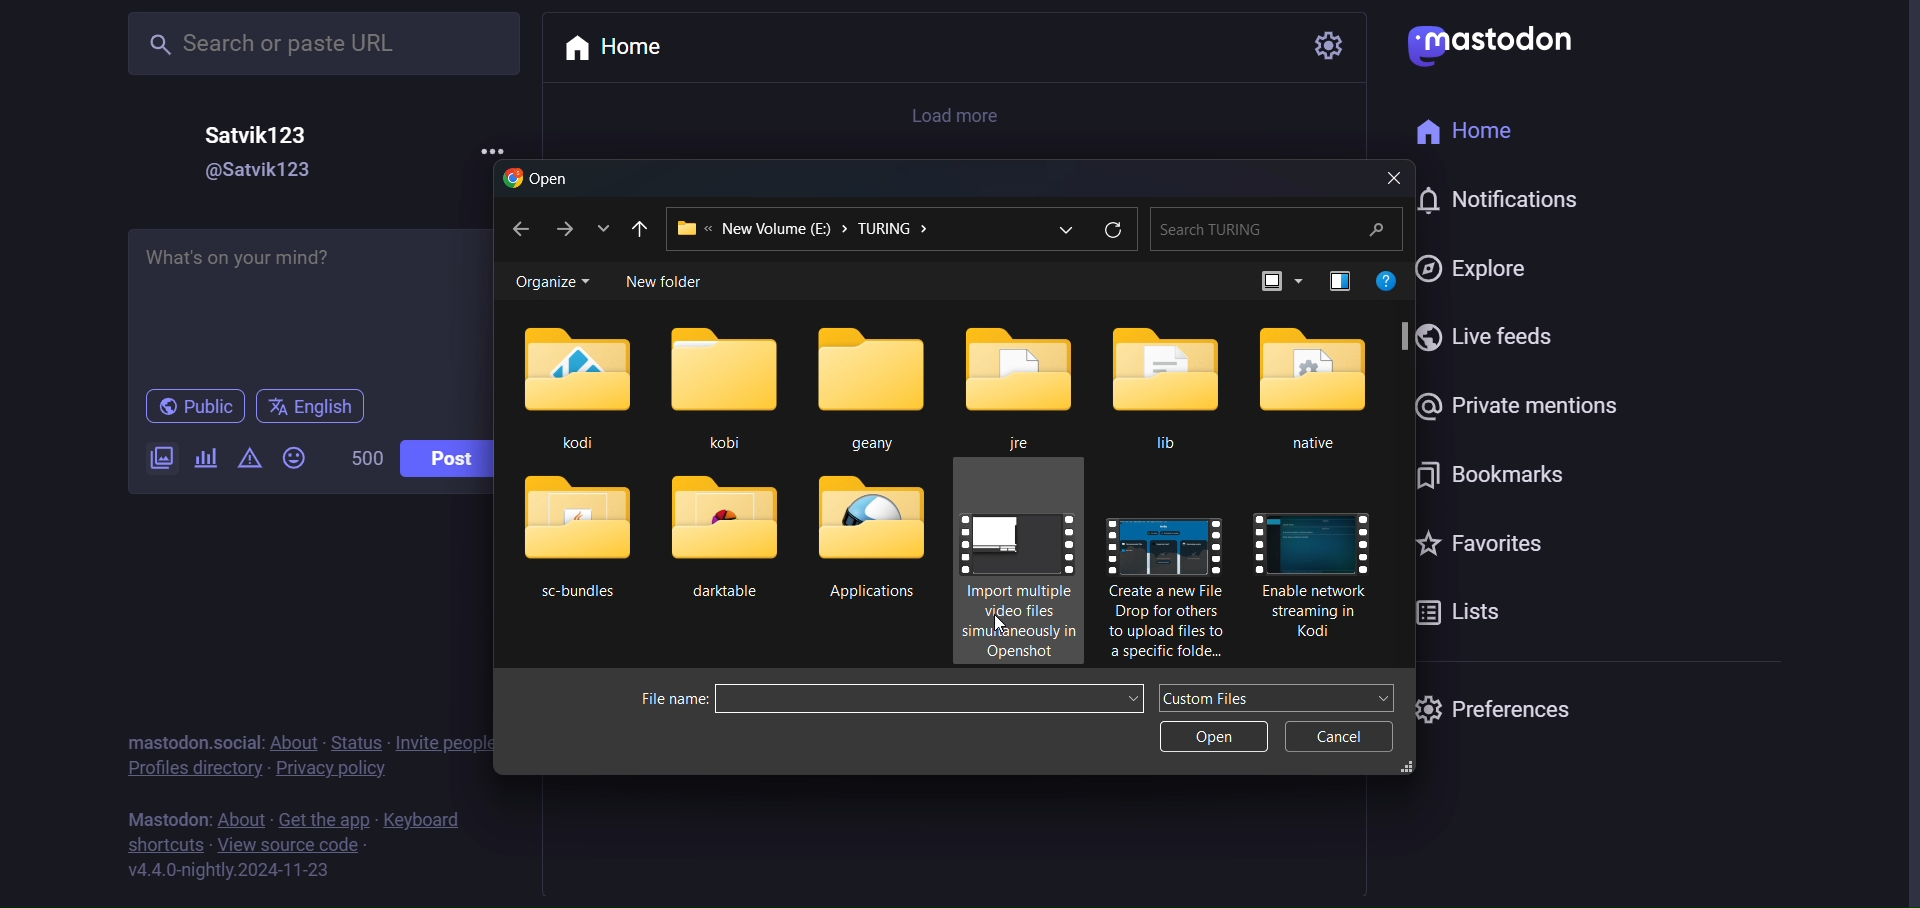 This screenshot has width=1920, height=908. What do you see at coordinates (845, 228) in the screenshot?
I see `New Volume (E) > TURING >` at bounding box center [845, 228].